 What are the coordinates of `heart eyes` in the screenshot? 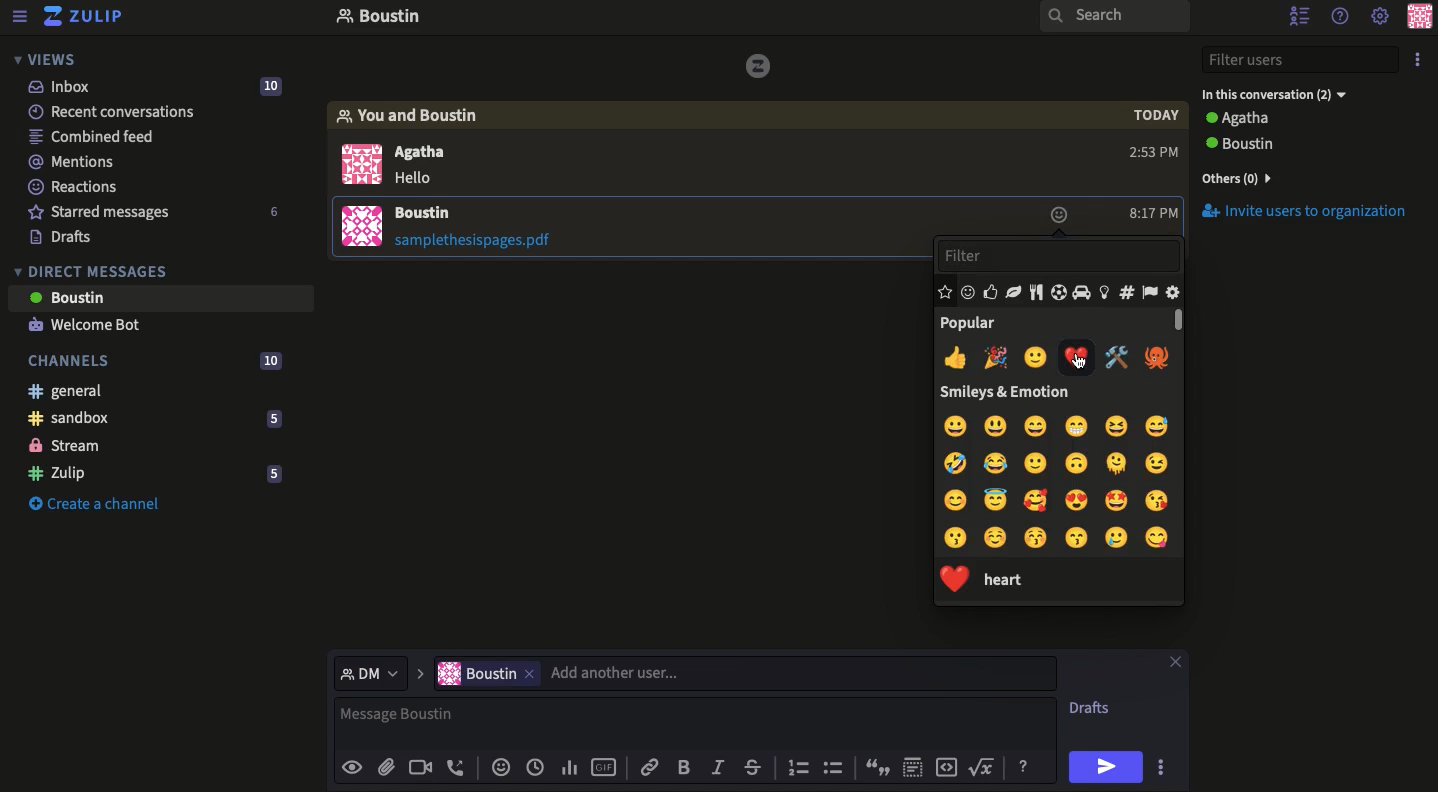 It's located at (1078, 504).